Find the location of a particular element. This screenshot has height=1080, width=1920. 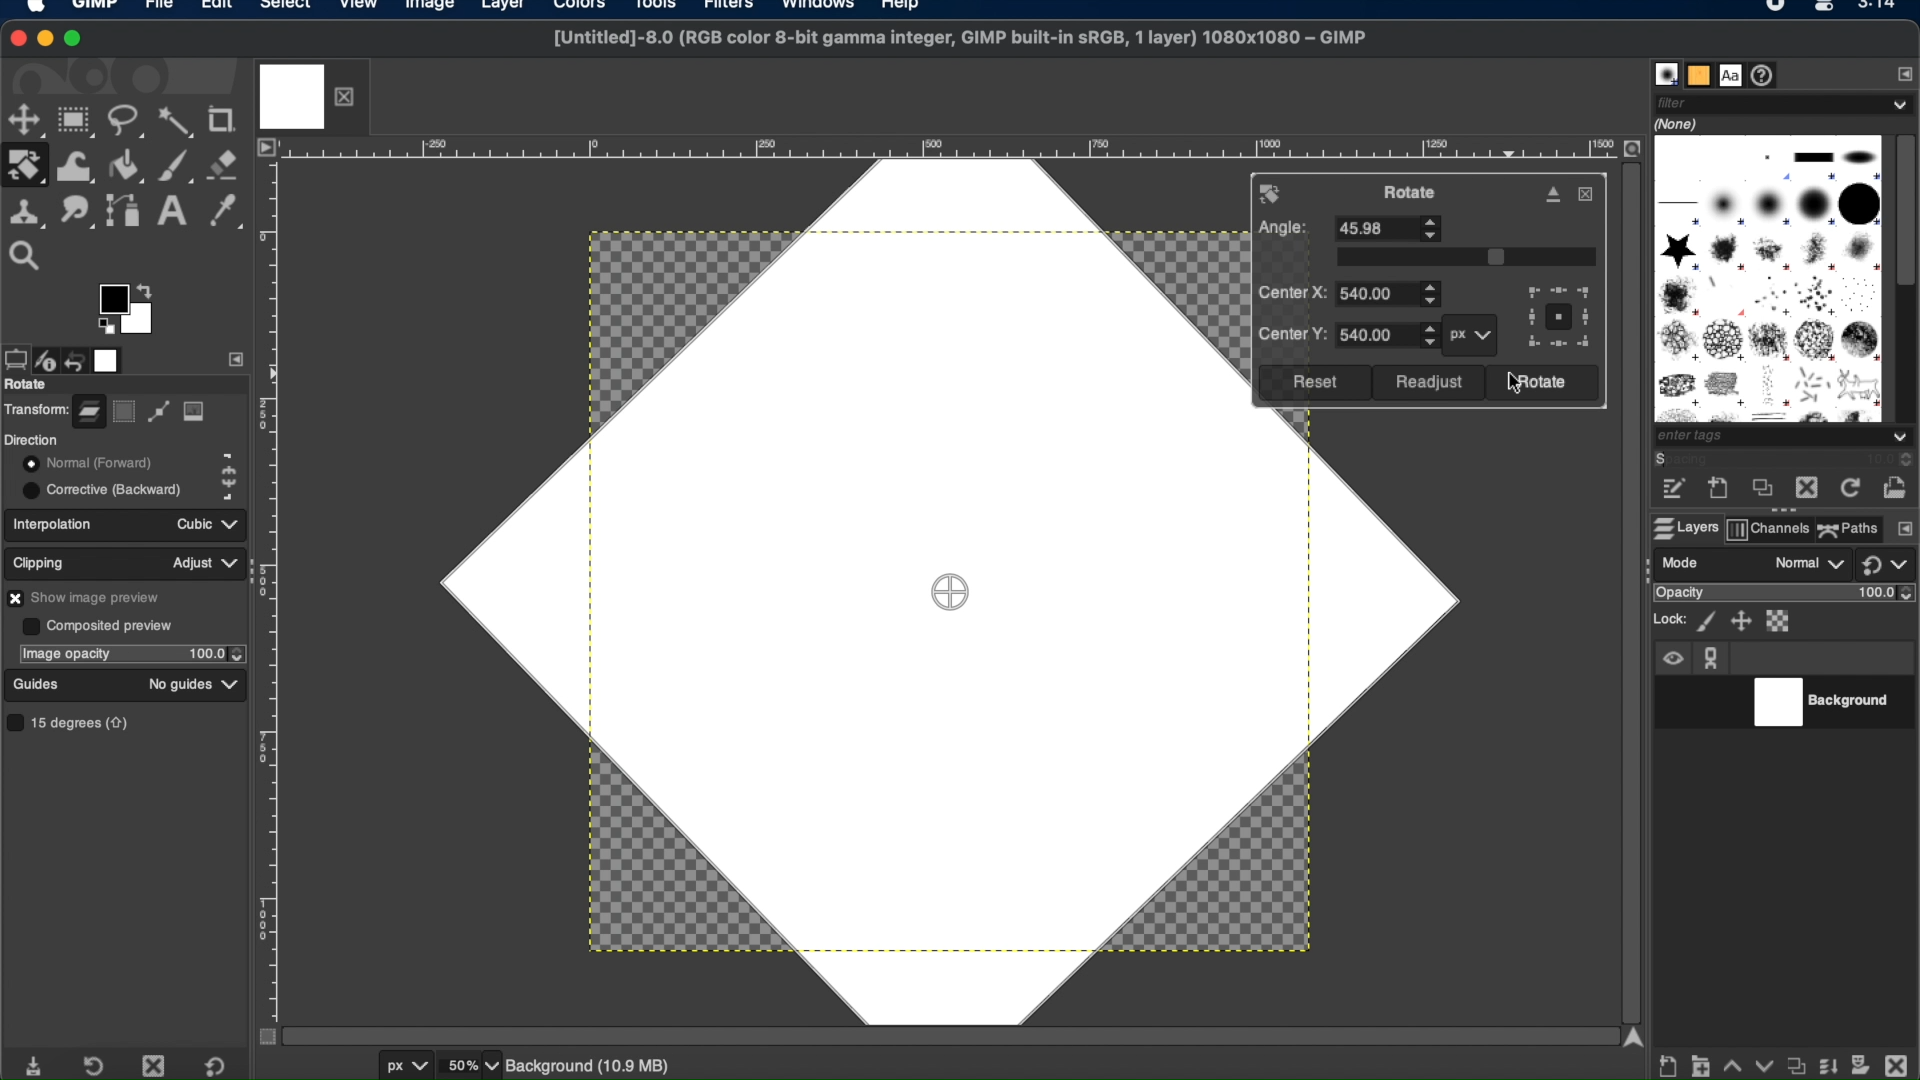

lock is located at coordinates (1667, 619).